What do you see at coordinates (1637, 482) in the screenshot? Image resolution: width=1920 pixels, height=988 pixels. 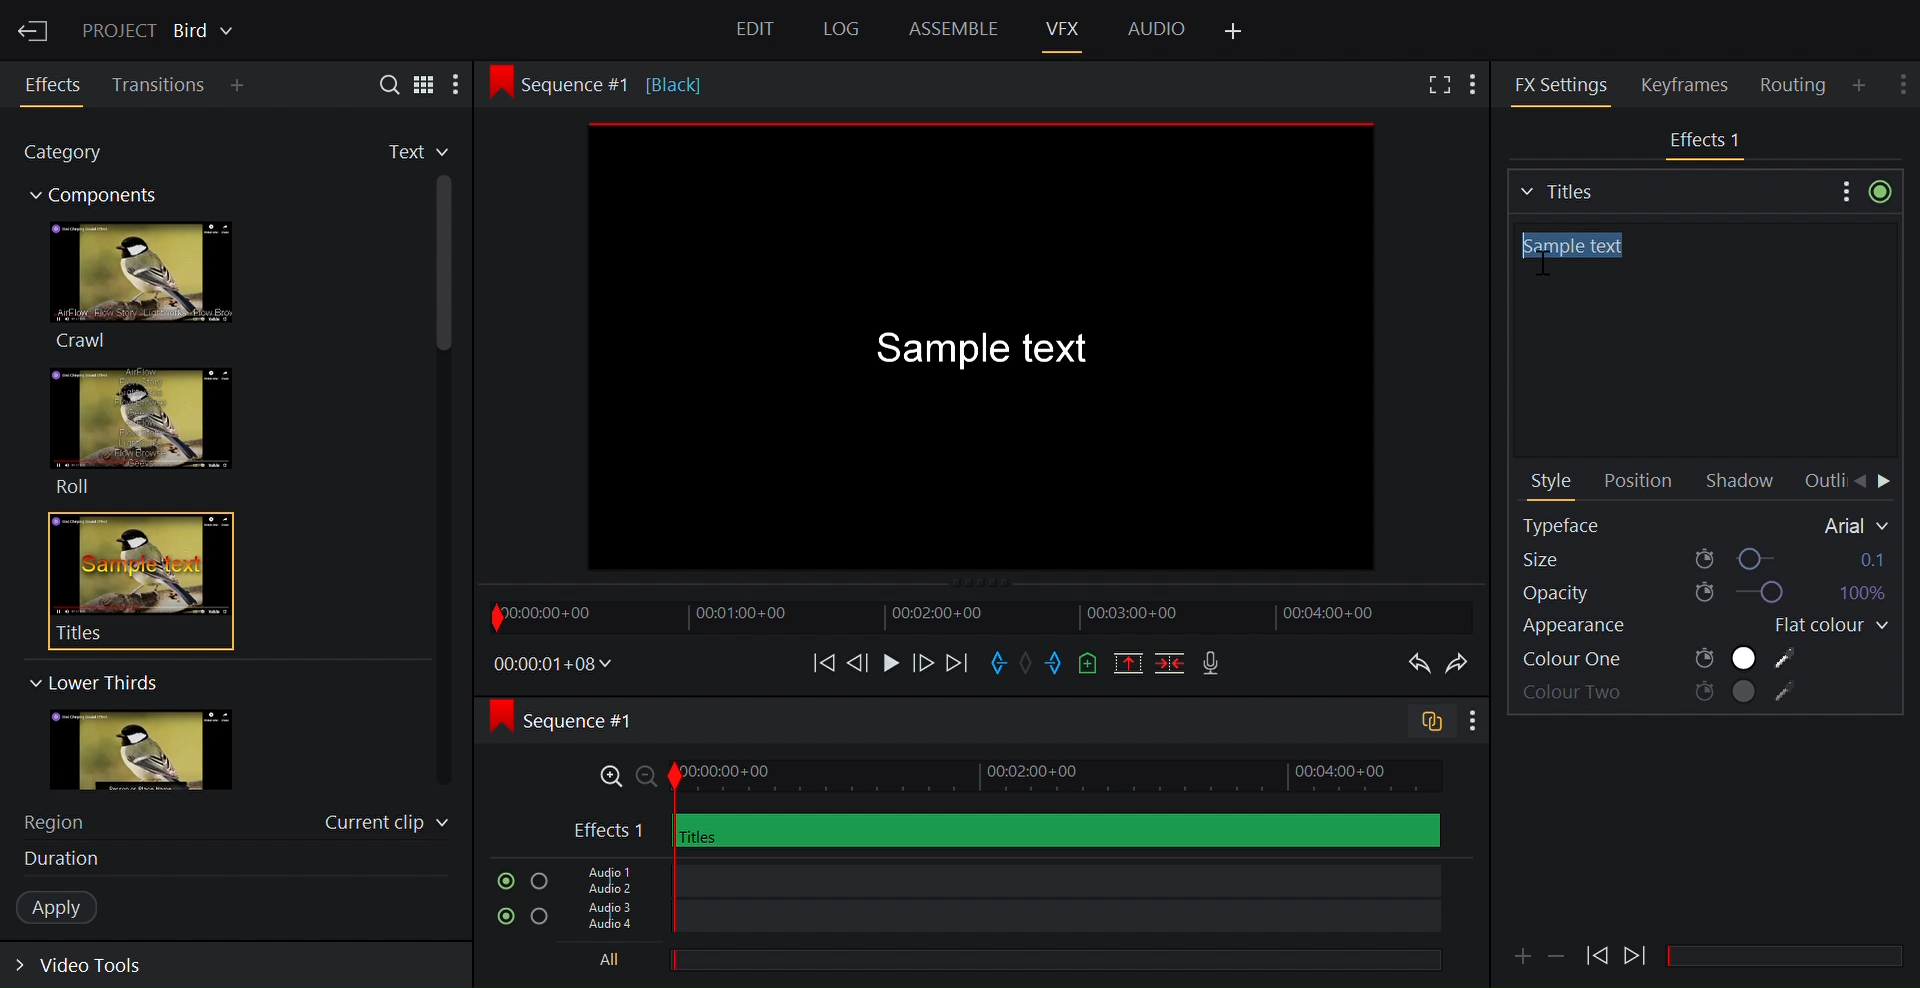 I see `Position` at bounding box center [1637, 482].